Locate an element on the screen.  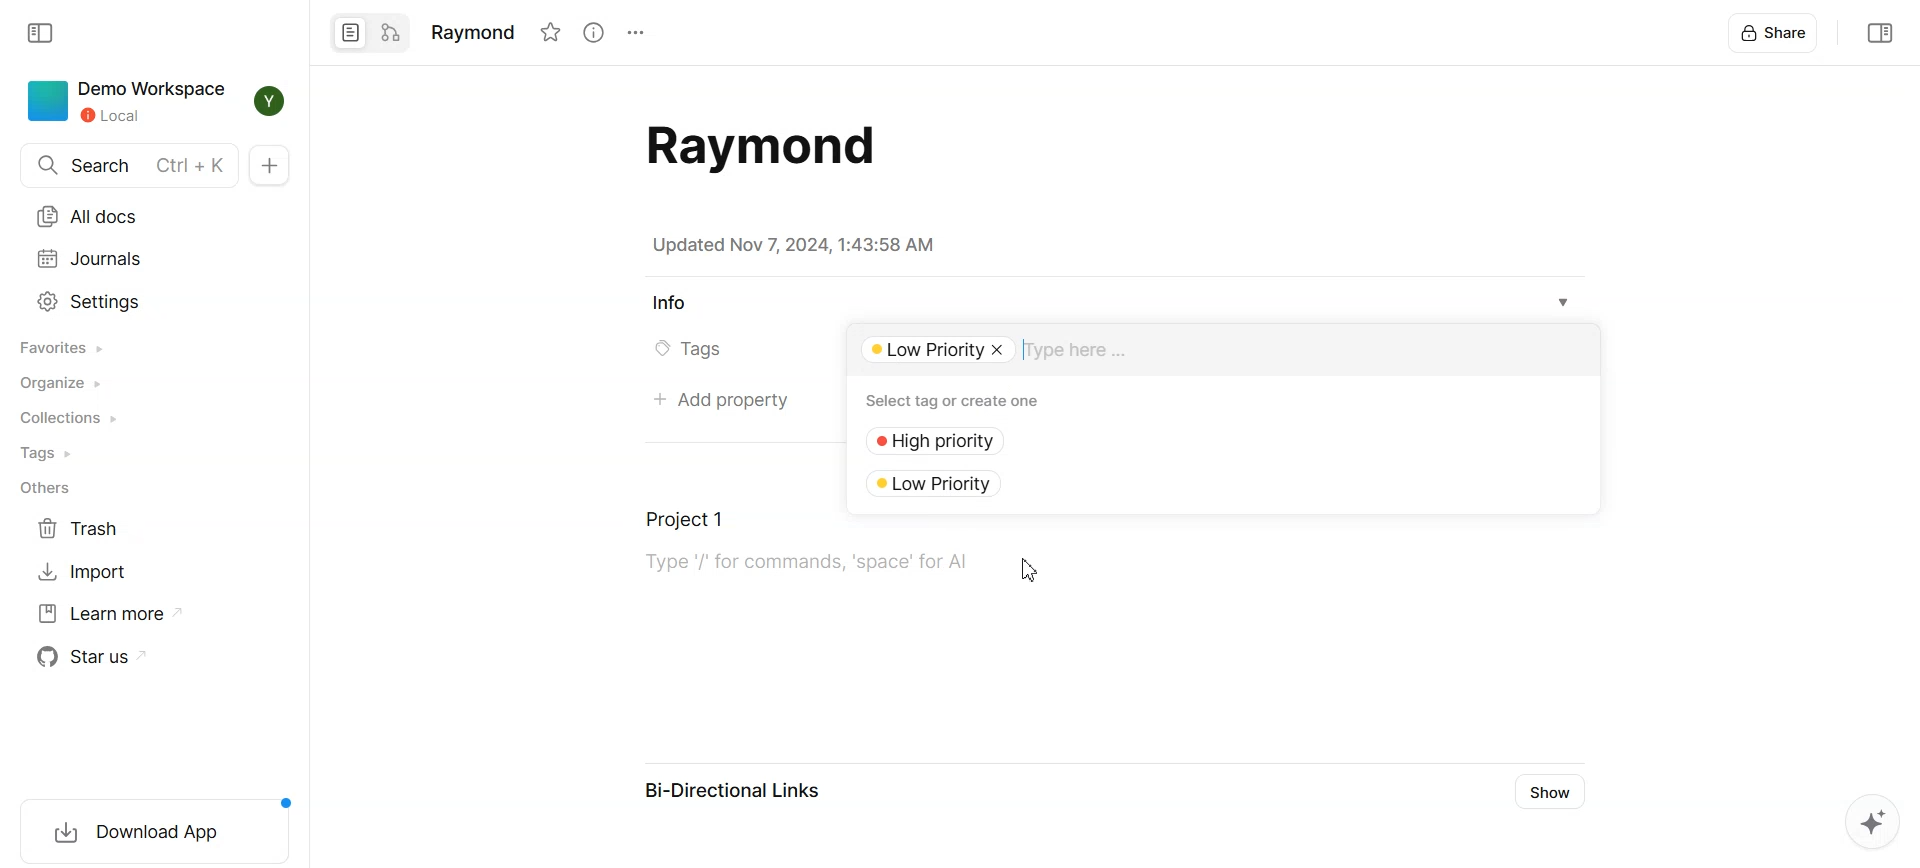
High priority tag is located at coordinates (947, 442).